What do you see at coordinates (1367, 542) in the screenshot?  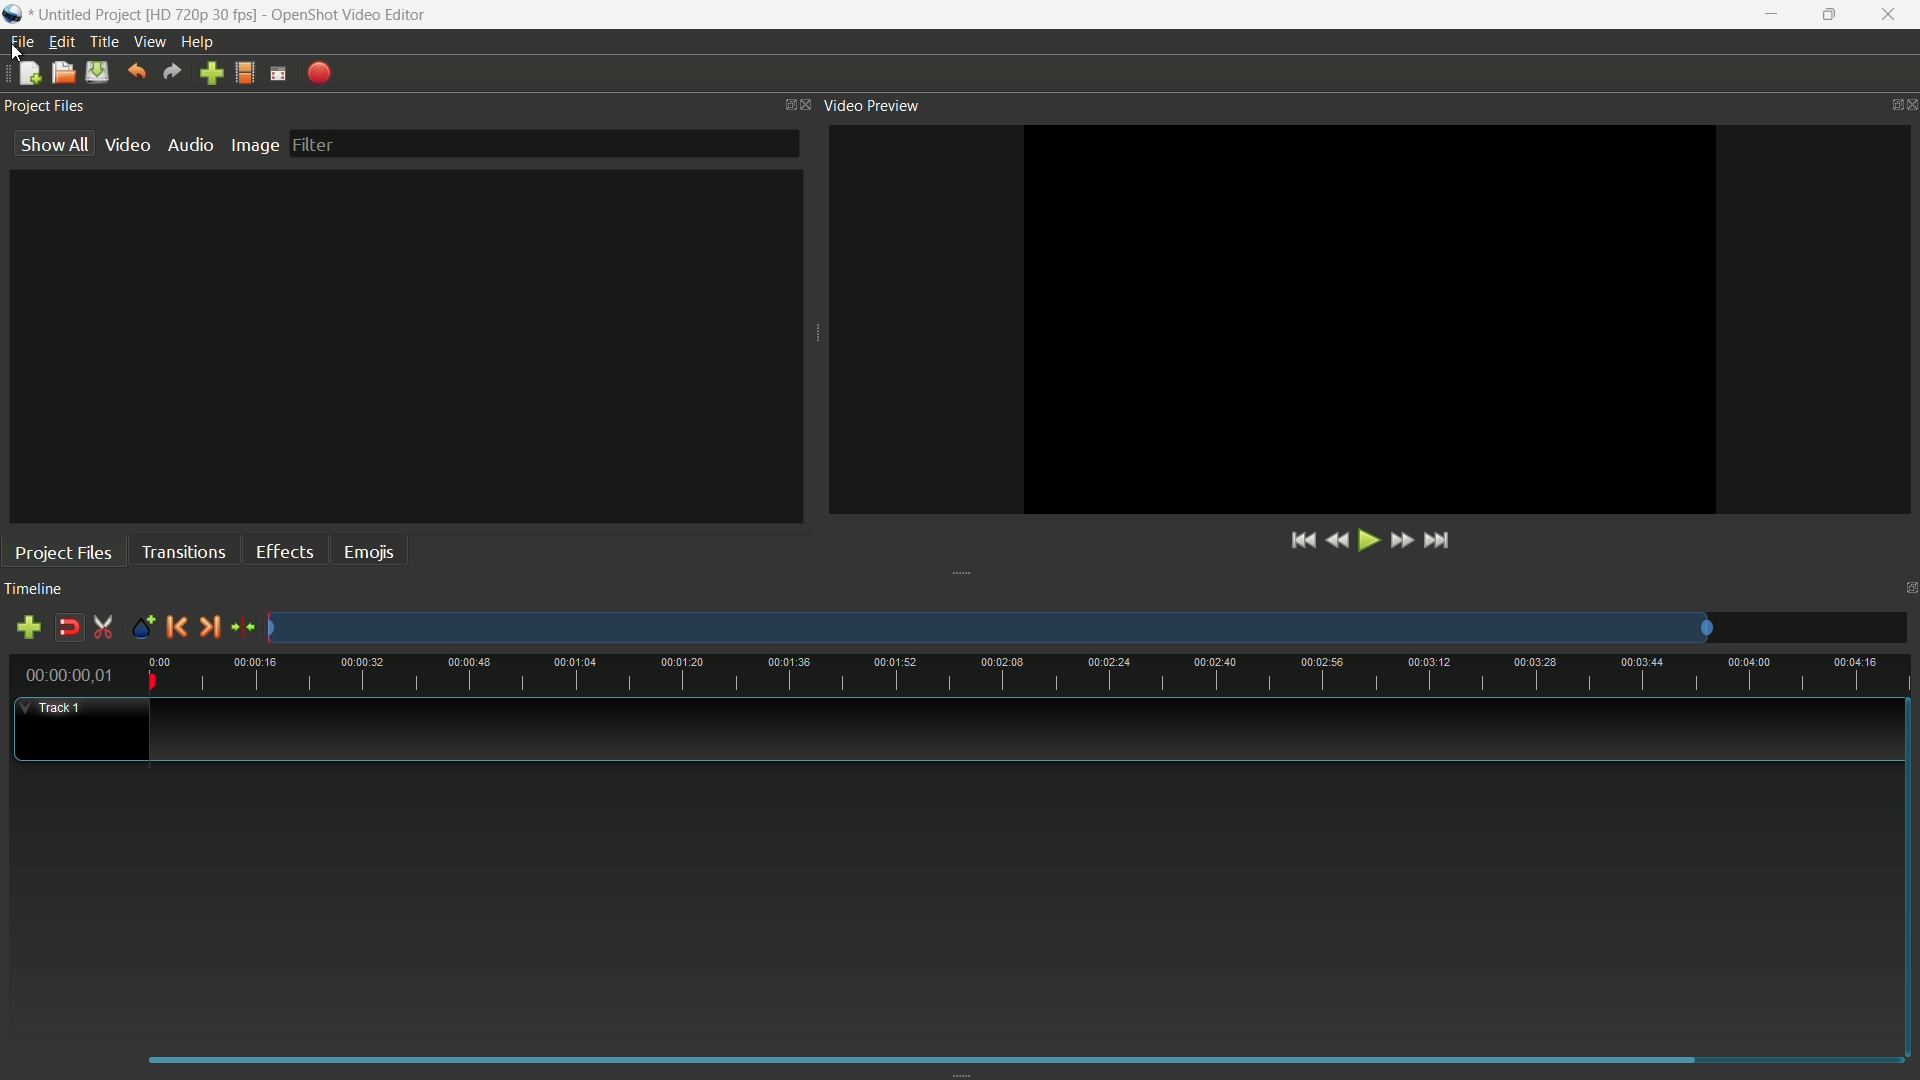 I see `play or pause` at bounding box center [1367, 542].